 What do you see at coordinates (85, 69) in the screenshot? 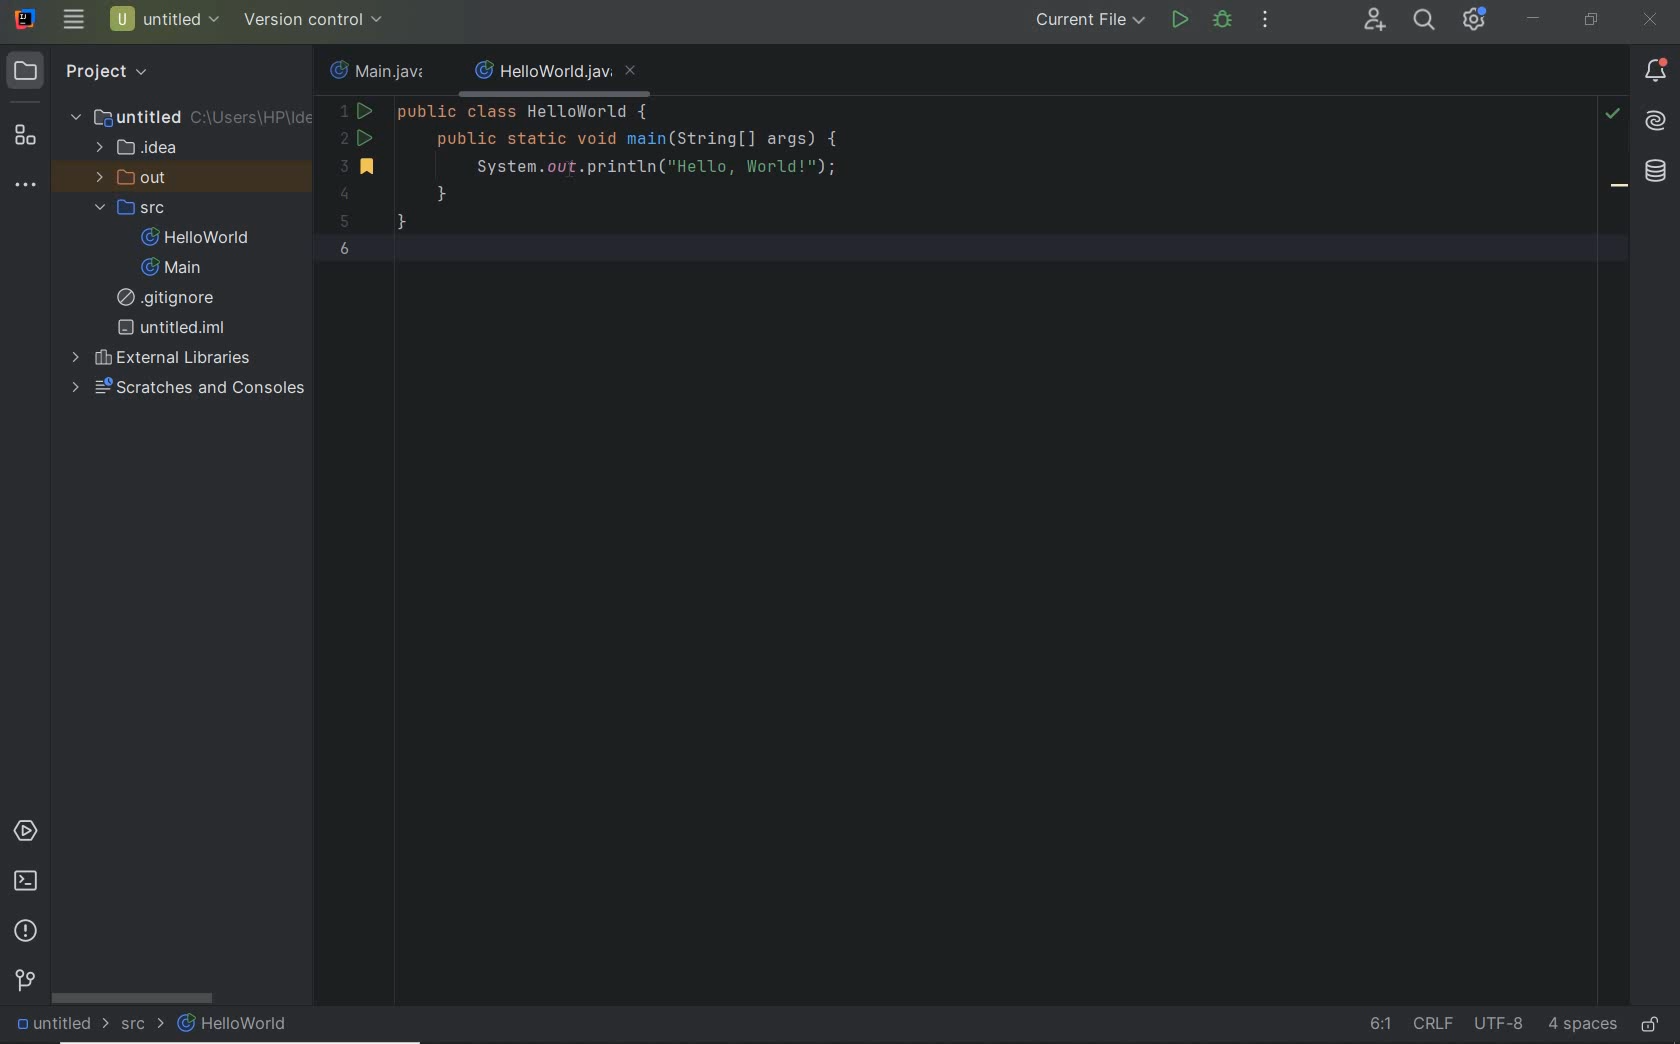
I see `project` at bounding box center [85, 69].